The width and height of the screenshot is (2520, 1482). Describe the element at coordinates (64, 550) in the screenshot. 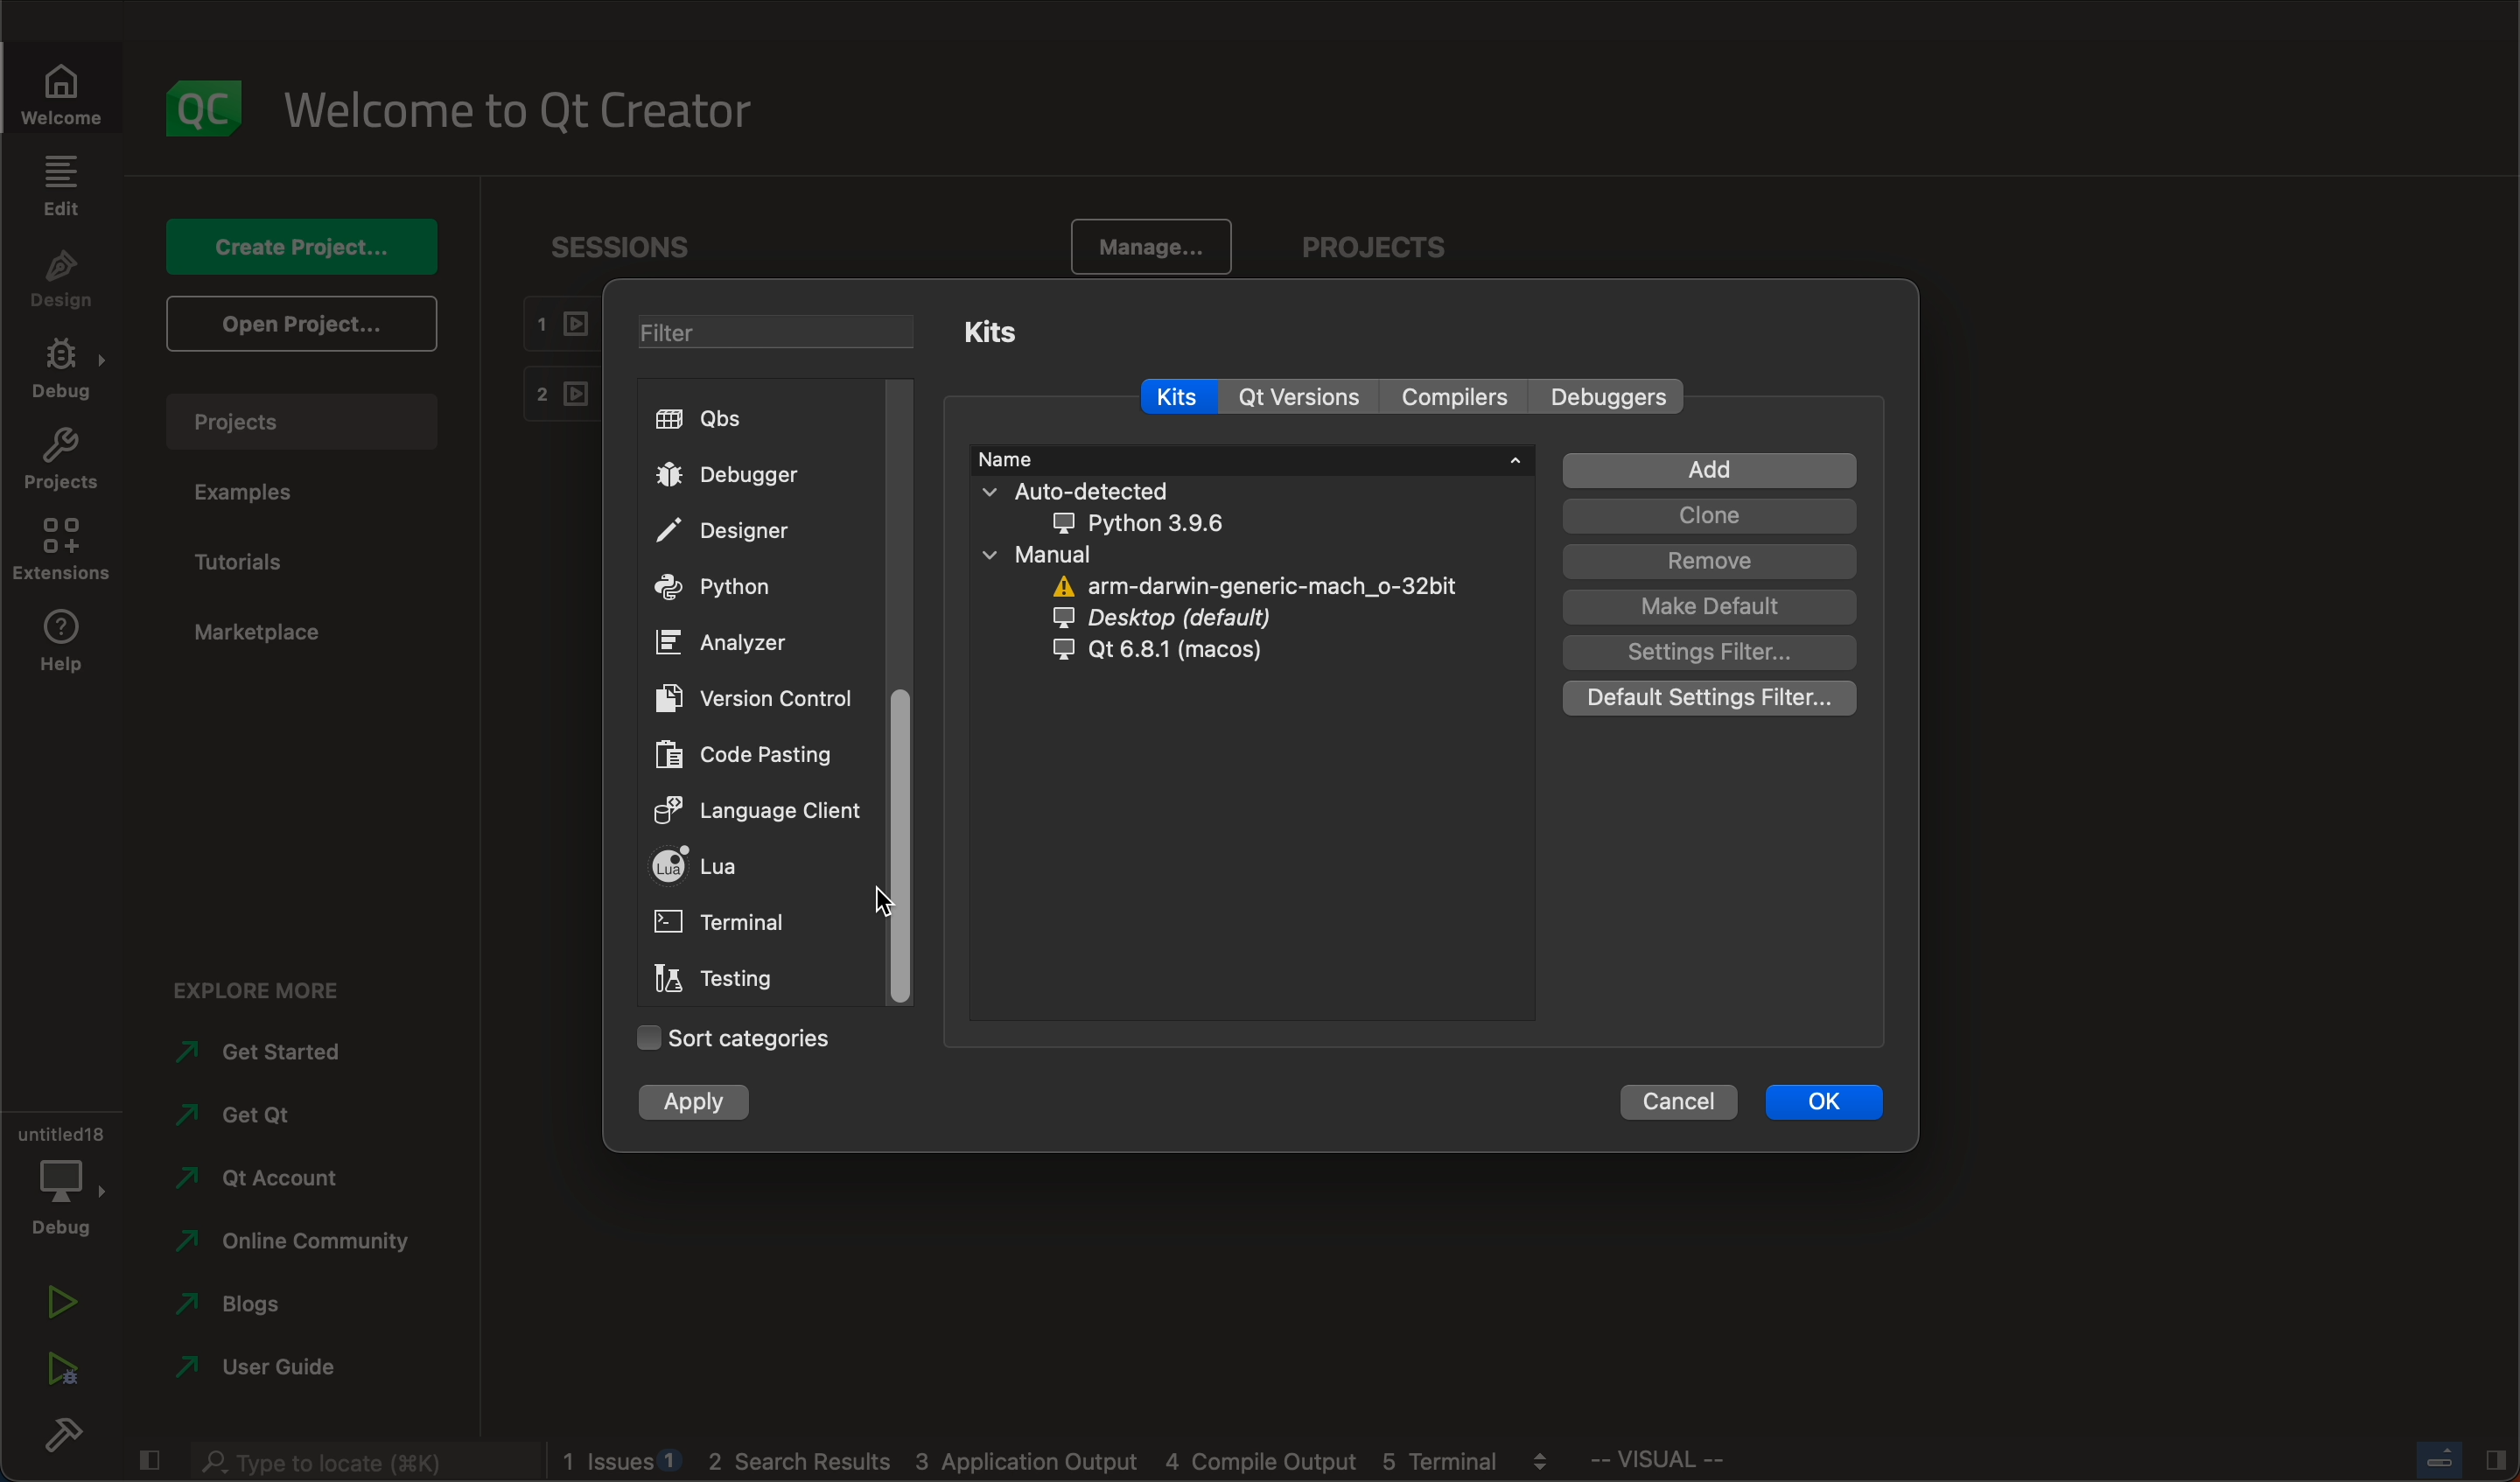

I see `extensions` at that location.